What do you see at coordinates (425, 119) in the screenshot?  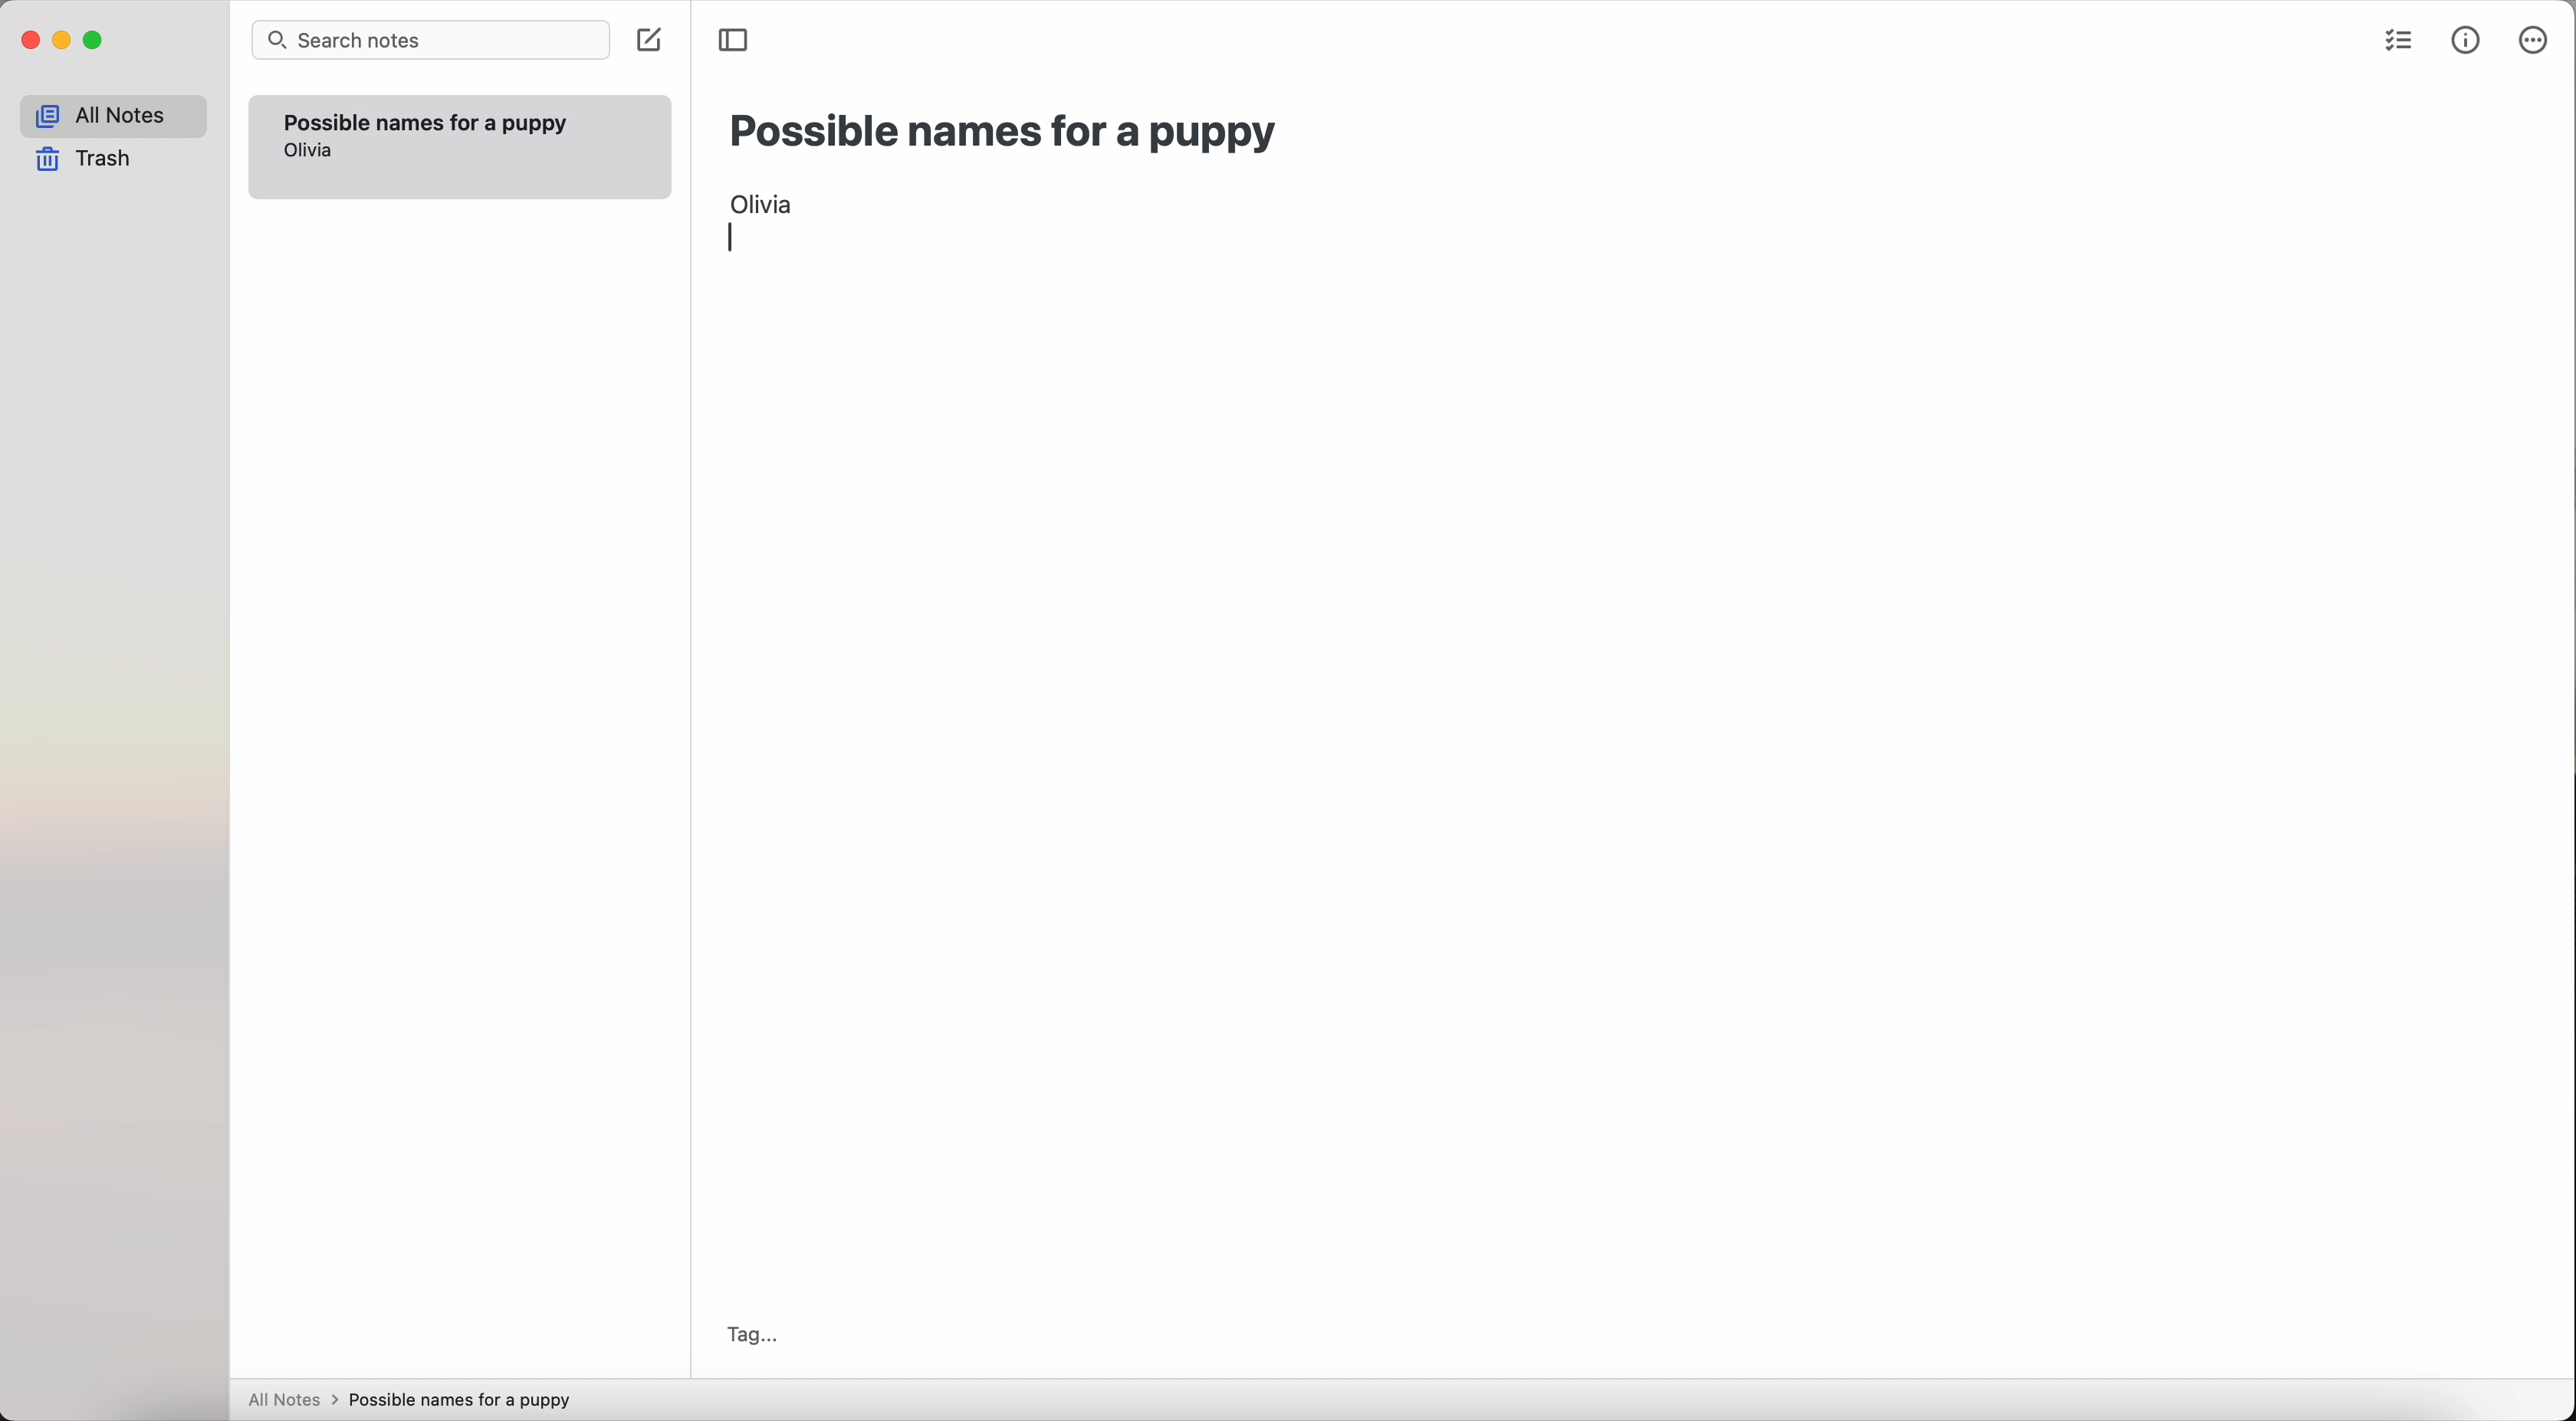 I see `possible names for a puppy note` at bounding box center [425, 119].